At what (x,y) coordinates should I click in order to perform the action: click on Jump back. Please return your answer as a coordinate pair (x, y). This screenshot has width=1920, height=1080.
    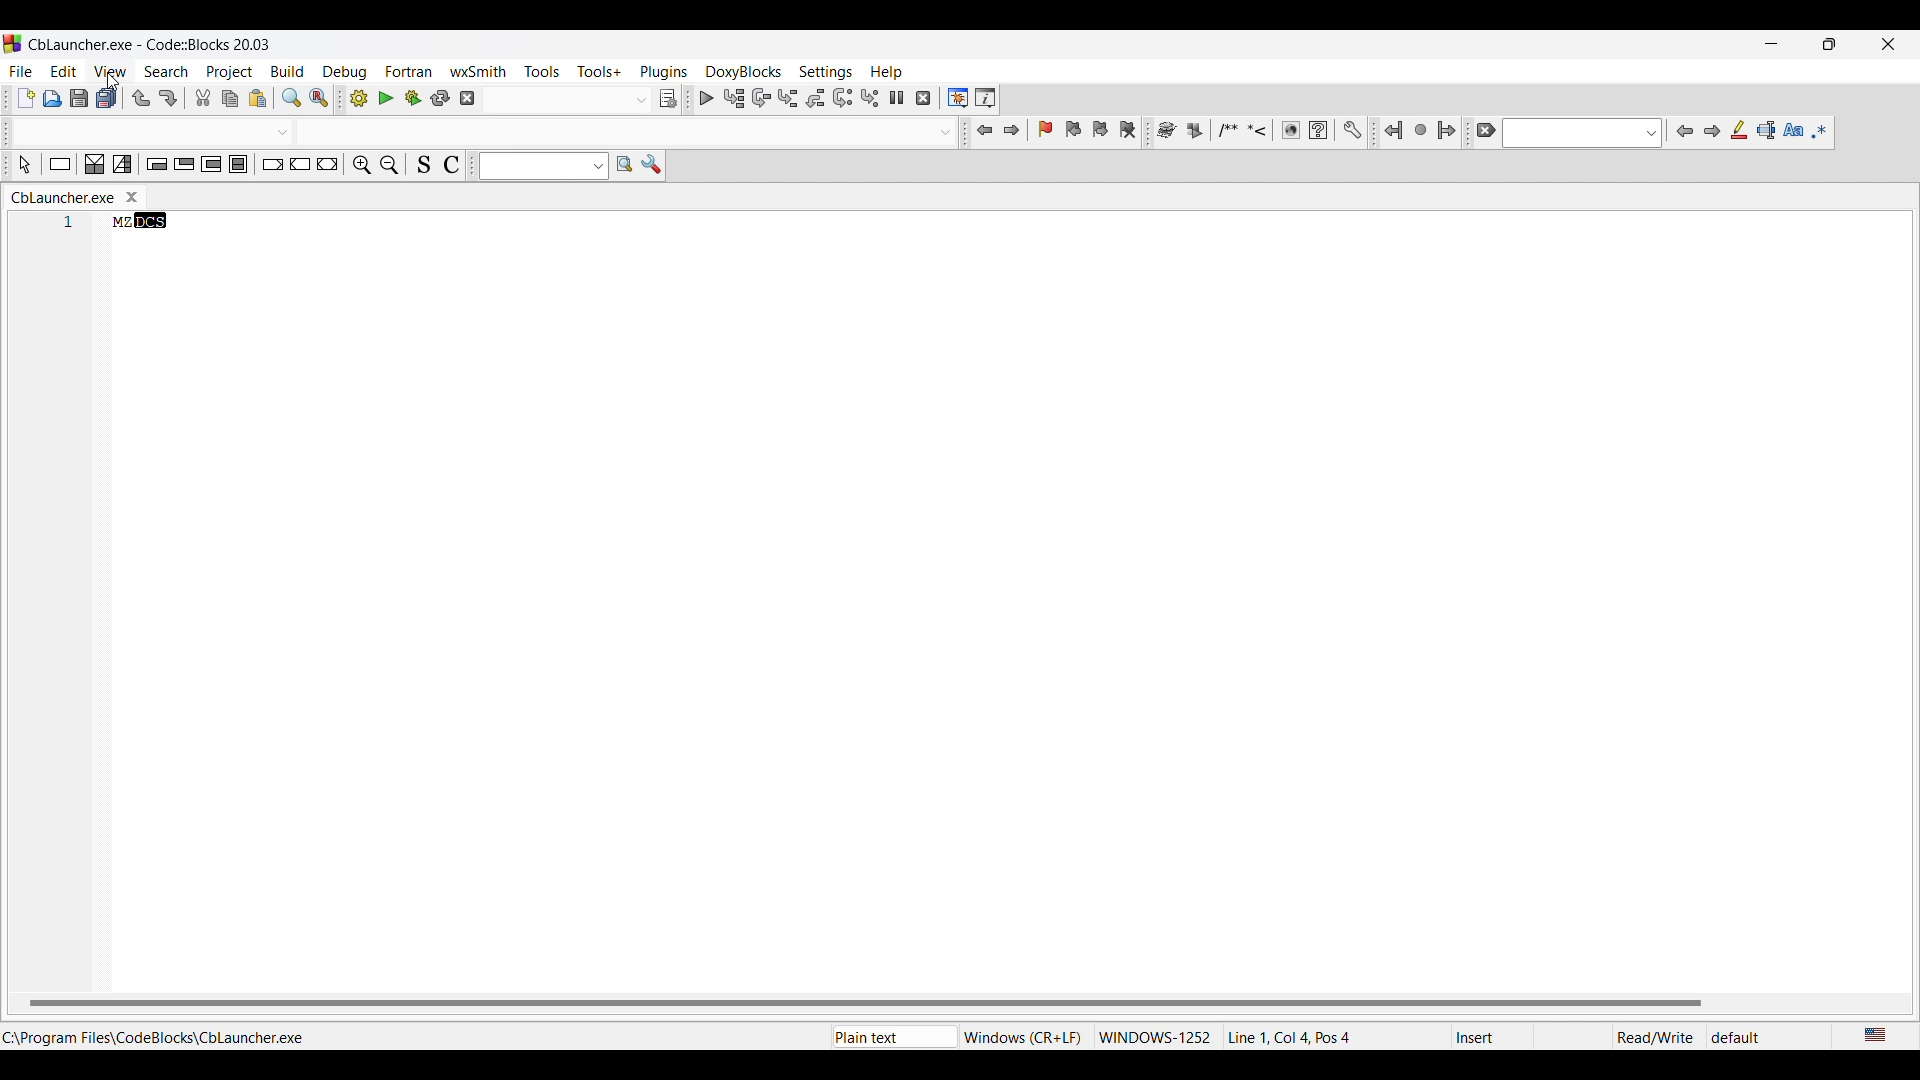
    Looking at the image, I should click on (986, 130).